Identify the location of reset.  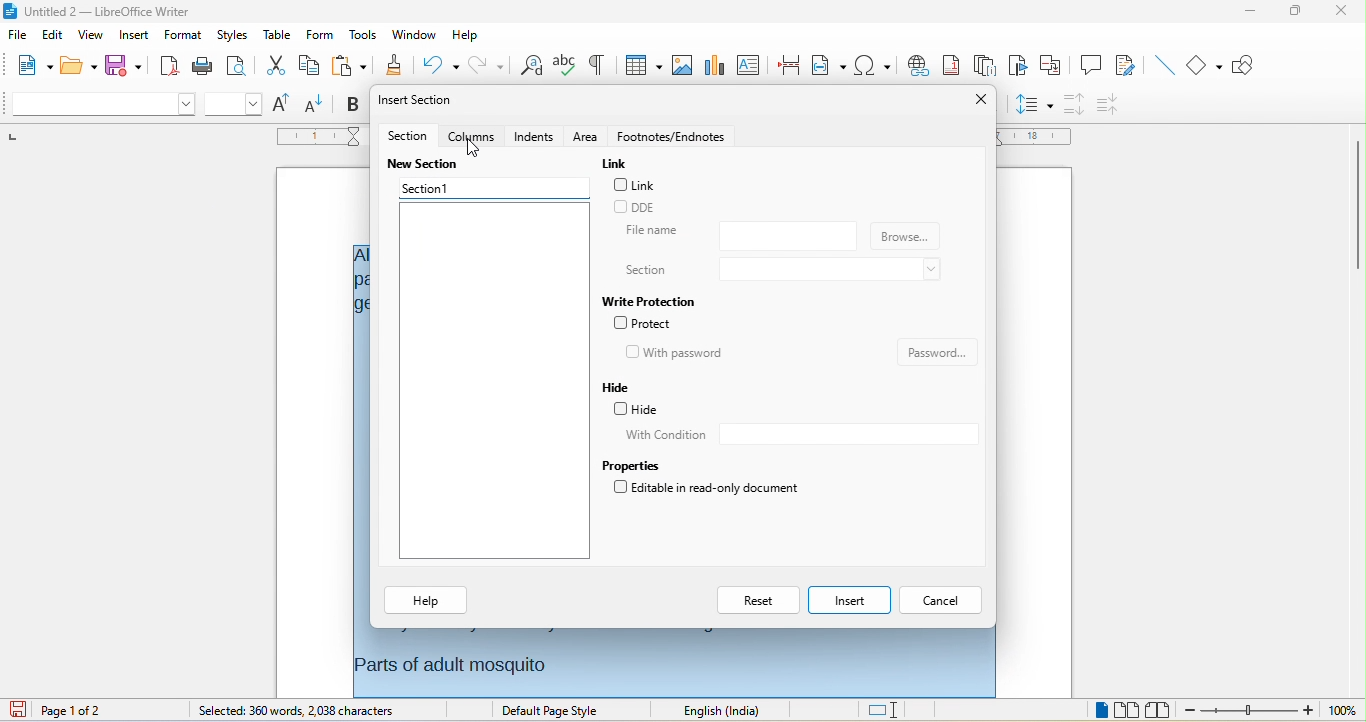
(760, 601).